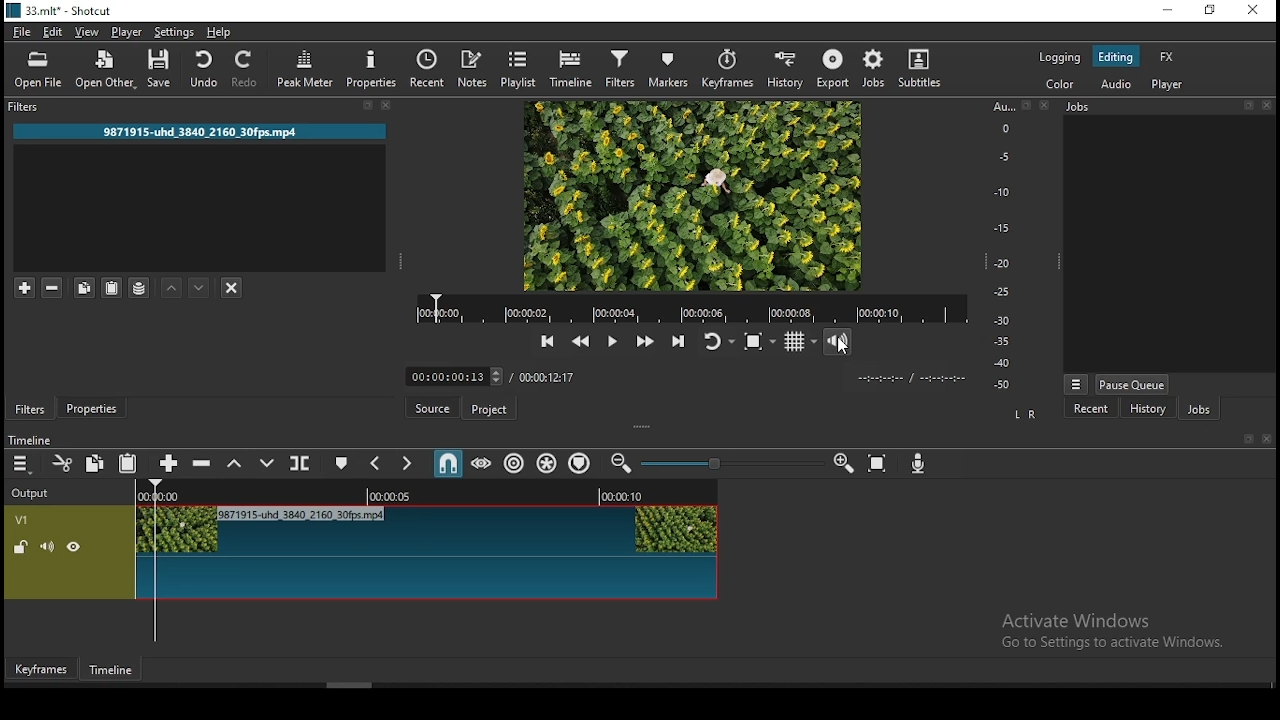  What do you see at coordinates (231, 289) in the screenshot?
I see `deselct filter` at bounding box center [231, 289].